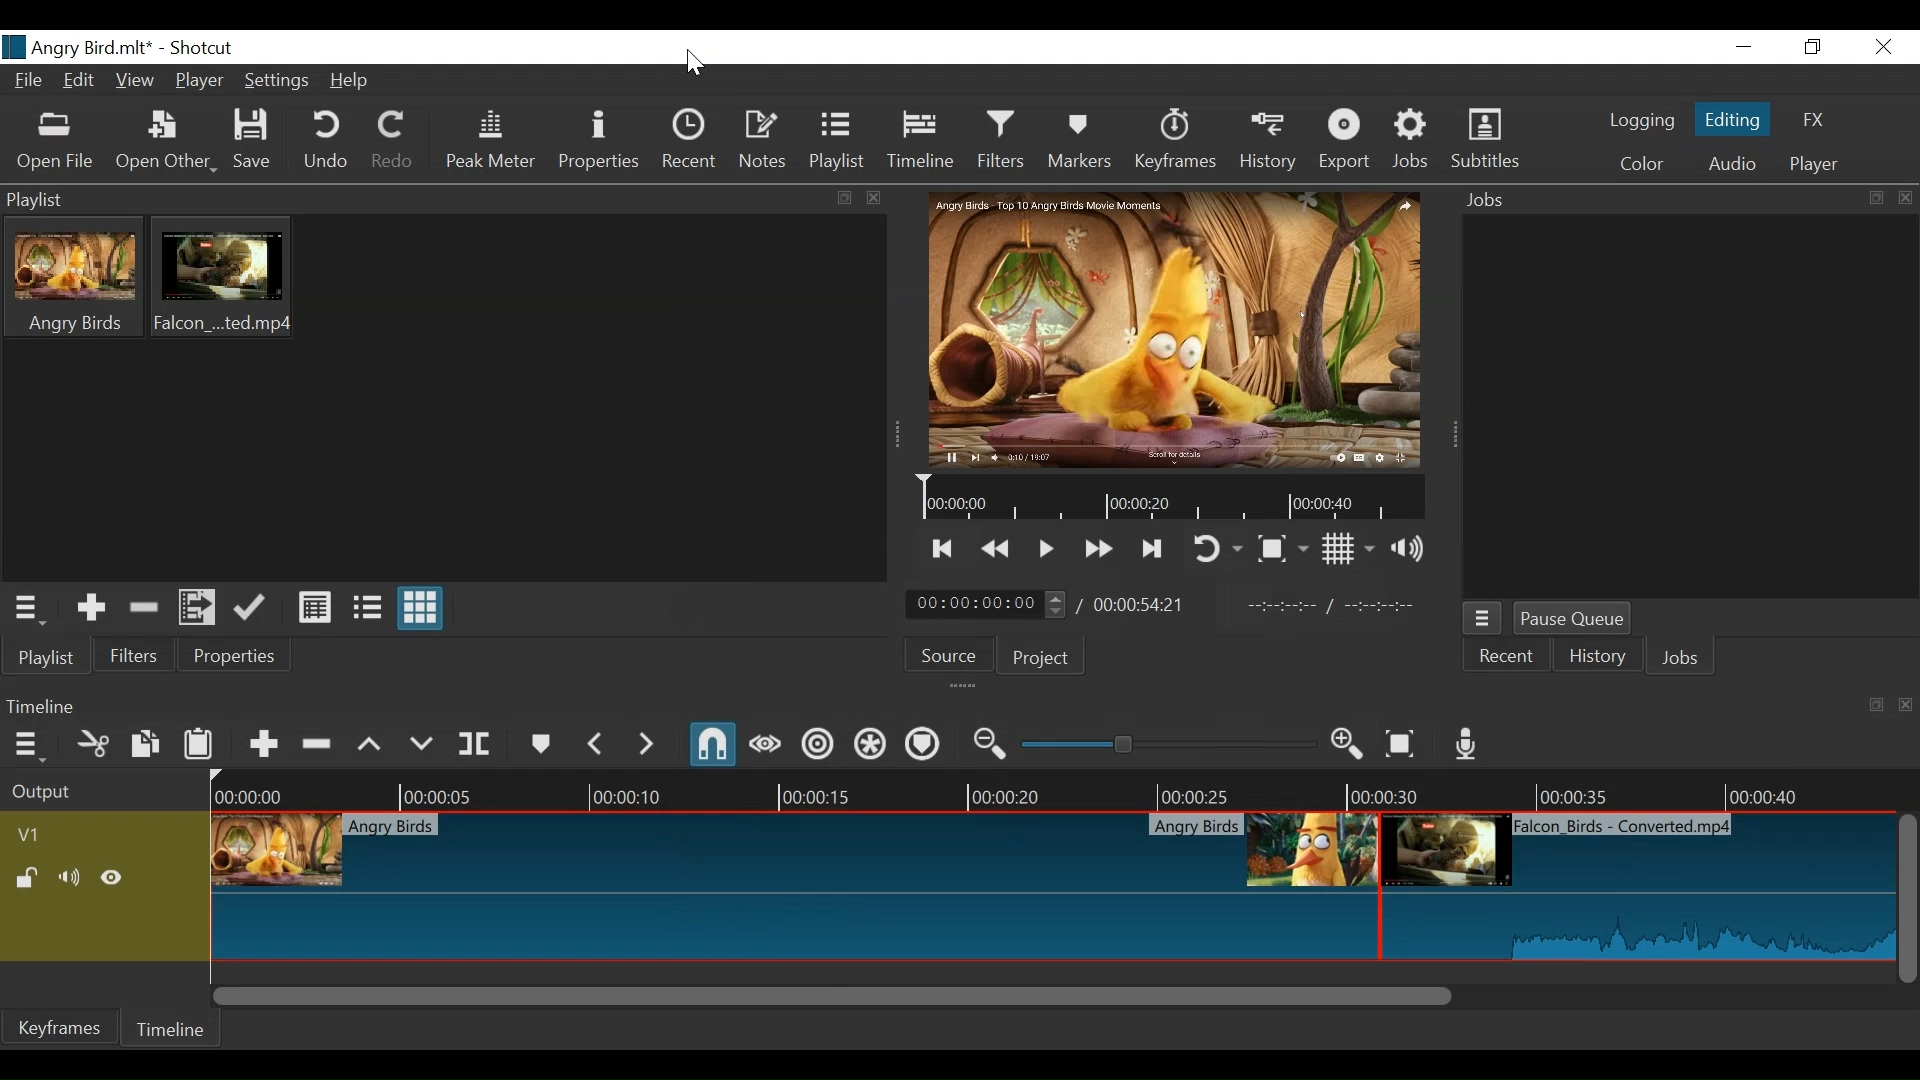 The image size is (1920, 1080). Describe the element at coordinates (1270, 143) in the screenshot. I see `History` at that location.